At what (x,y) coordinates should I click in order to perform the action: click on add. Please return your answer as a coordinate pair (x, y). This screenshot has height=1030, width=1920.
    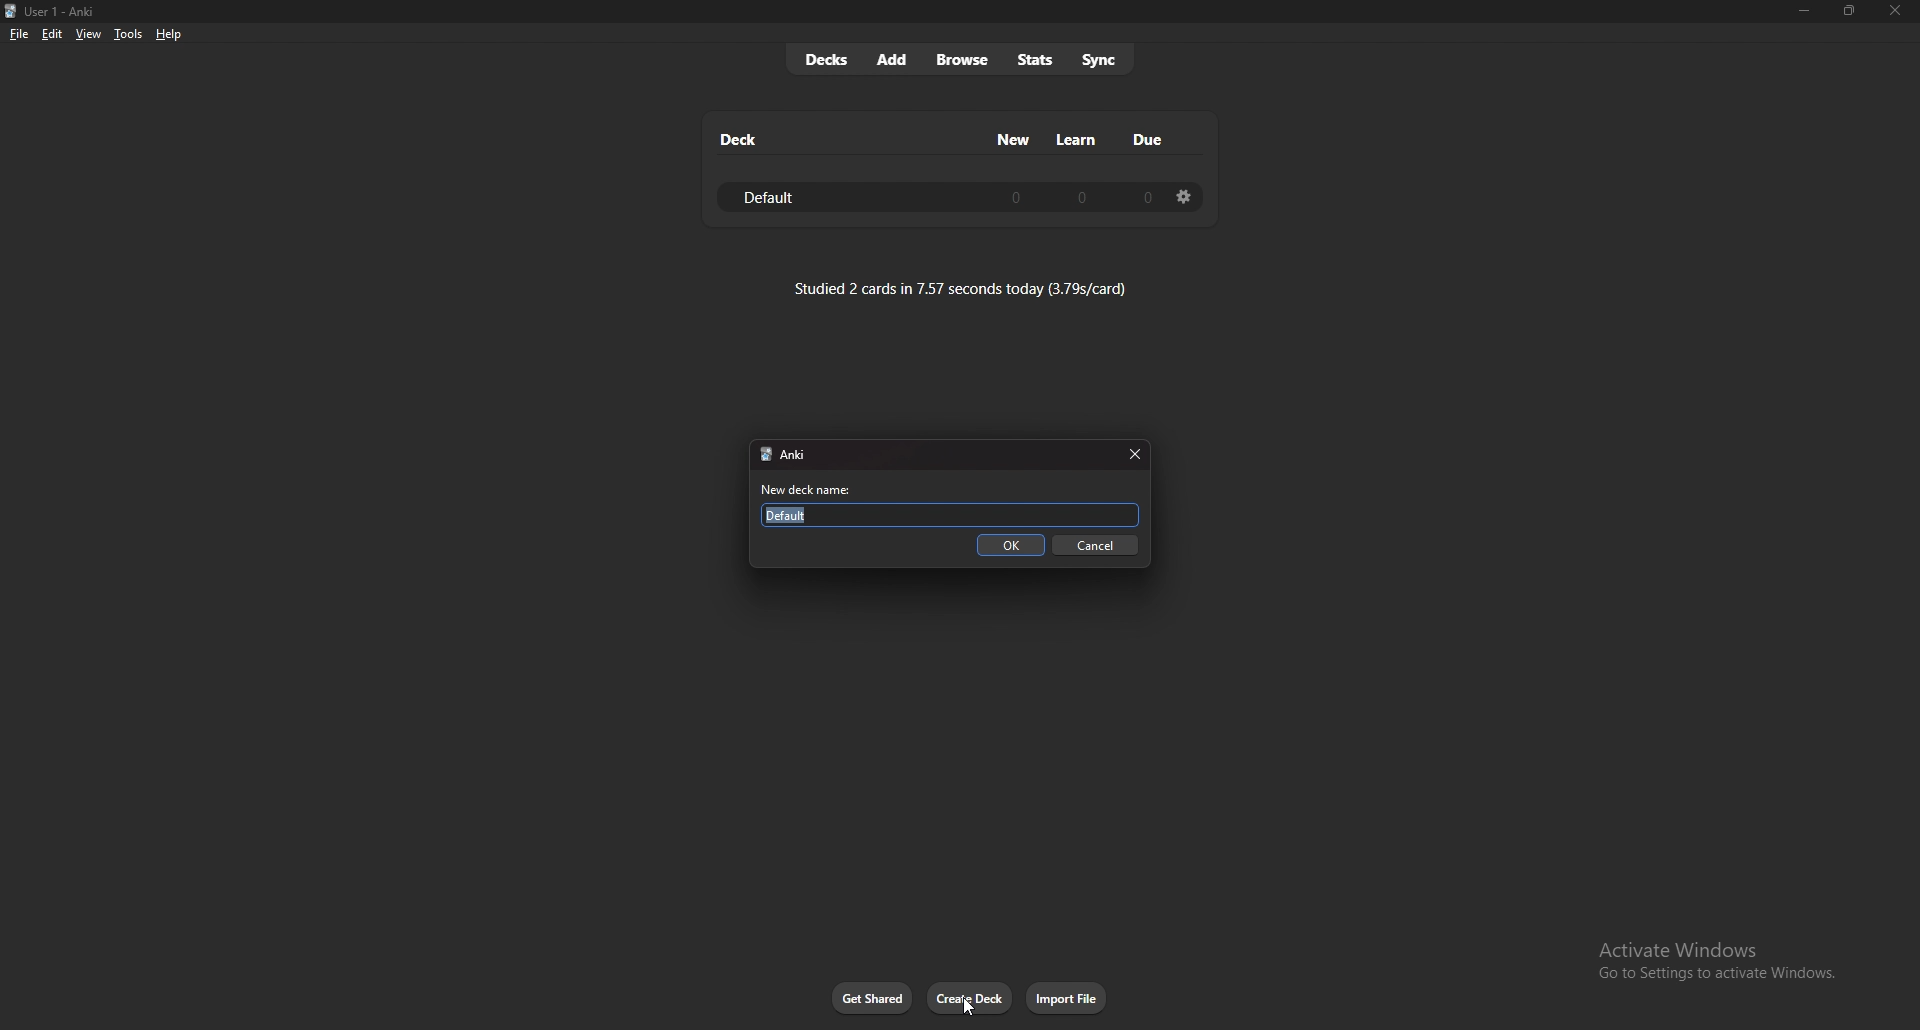
    Looking at the image, I should click on (893, 59).